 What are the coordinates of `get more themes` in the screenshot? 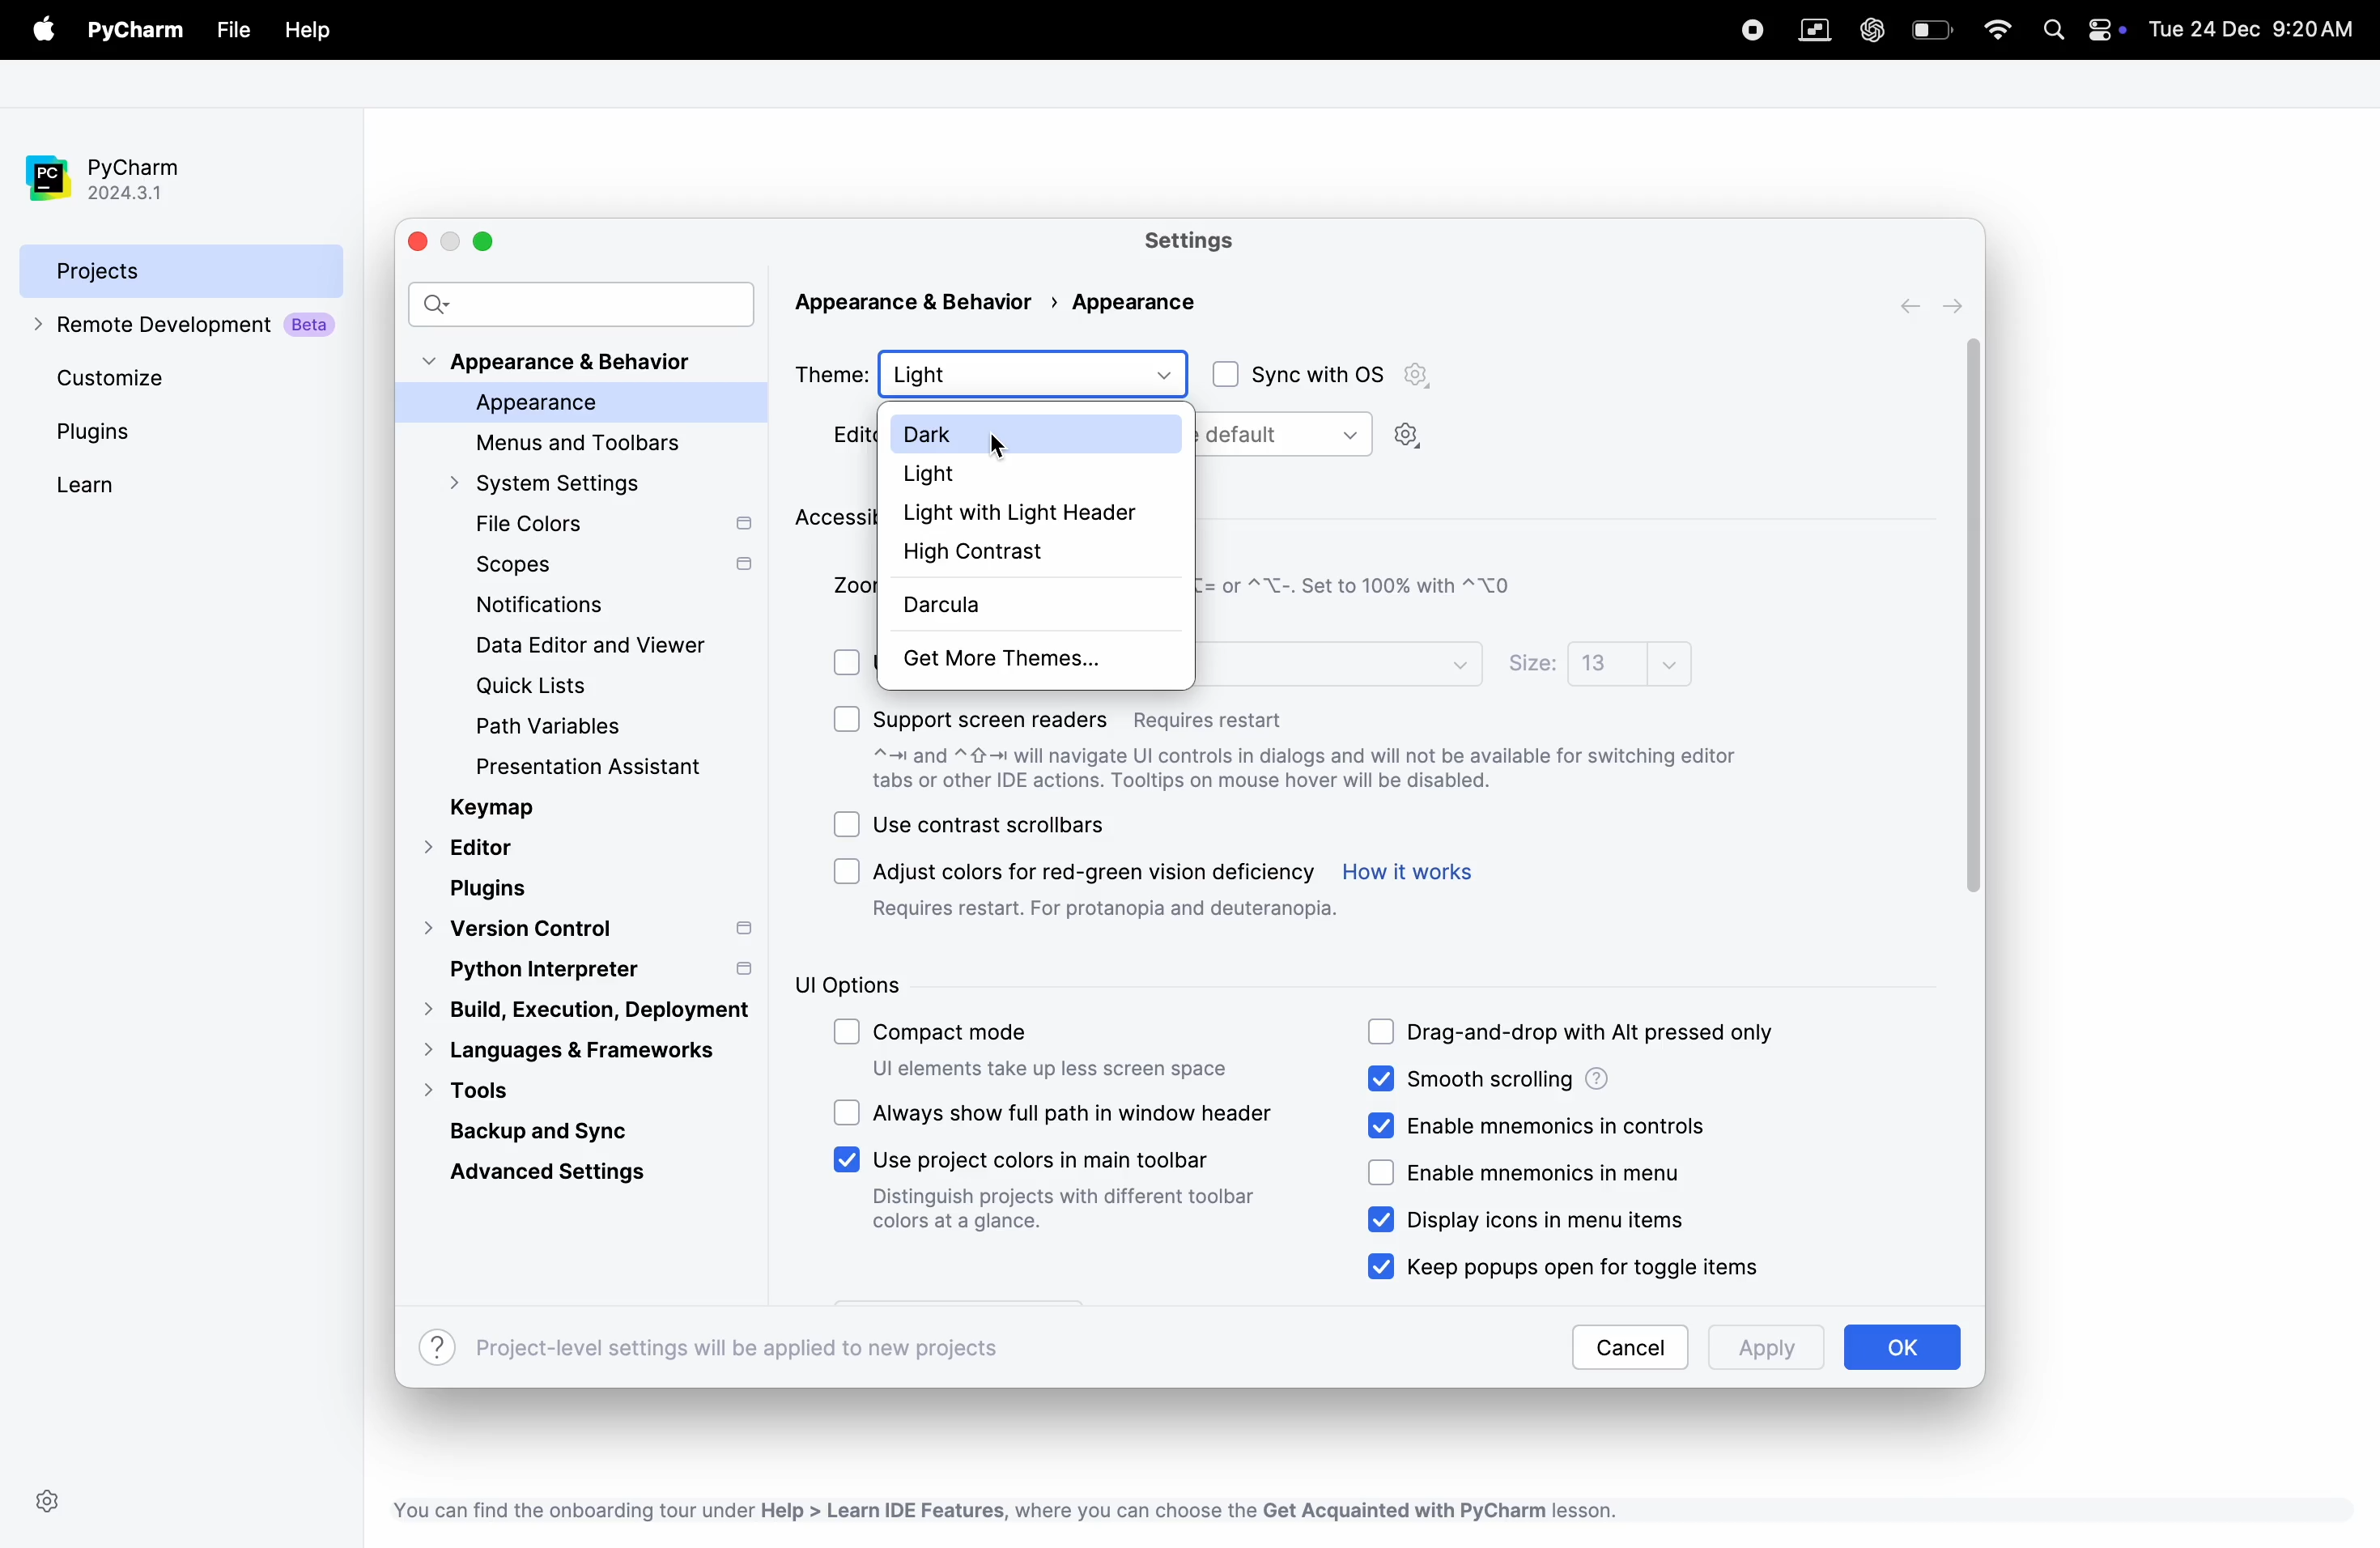 It's located at (1030, 661).